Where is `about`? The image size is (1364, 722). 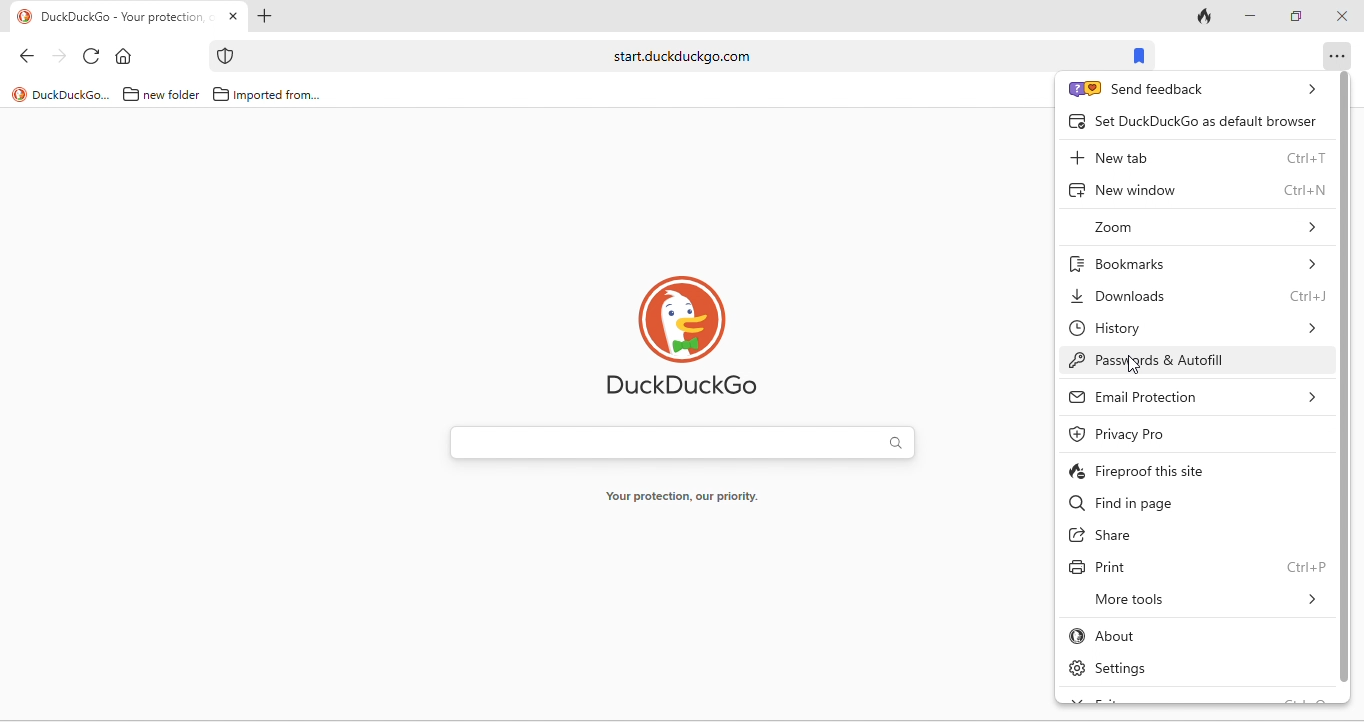
about is located at coordinates (1141, 633).